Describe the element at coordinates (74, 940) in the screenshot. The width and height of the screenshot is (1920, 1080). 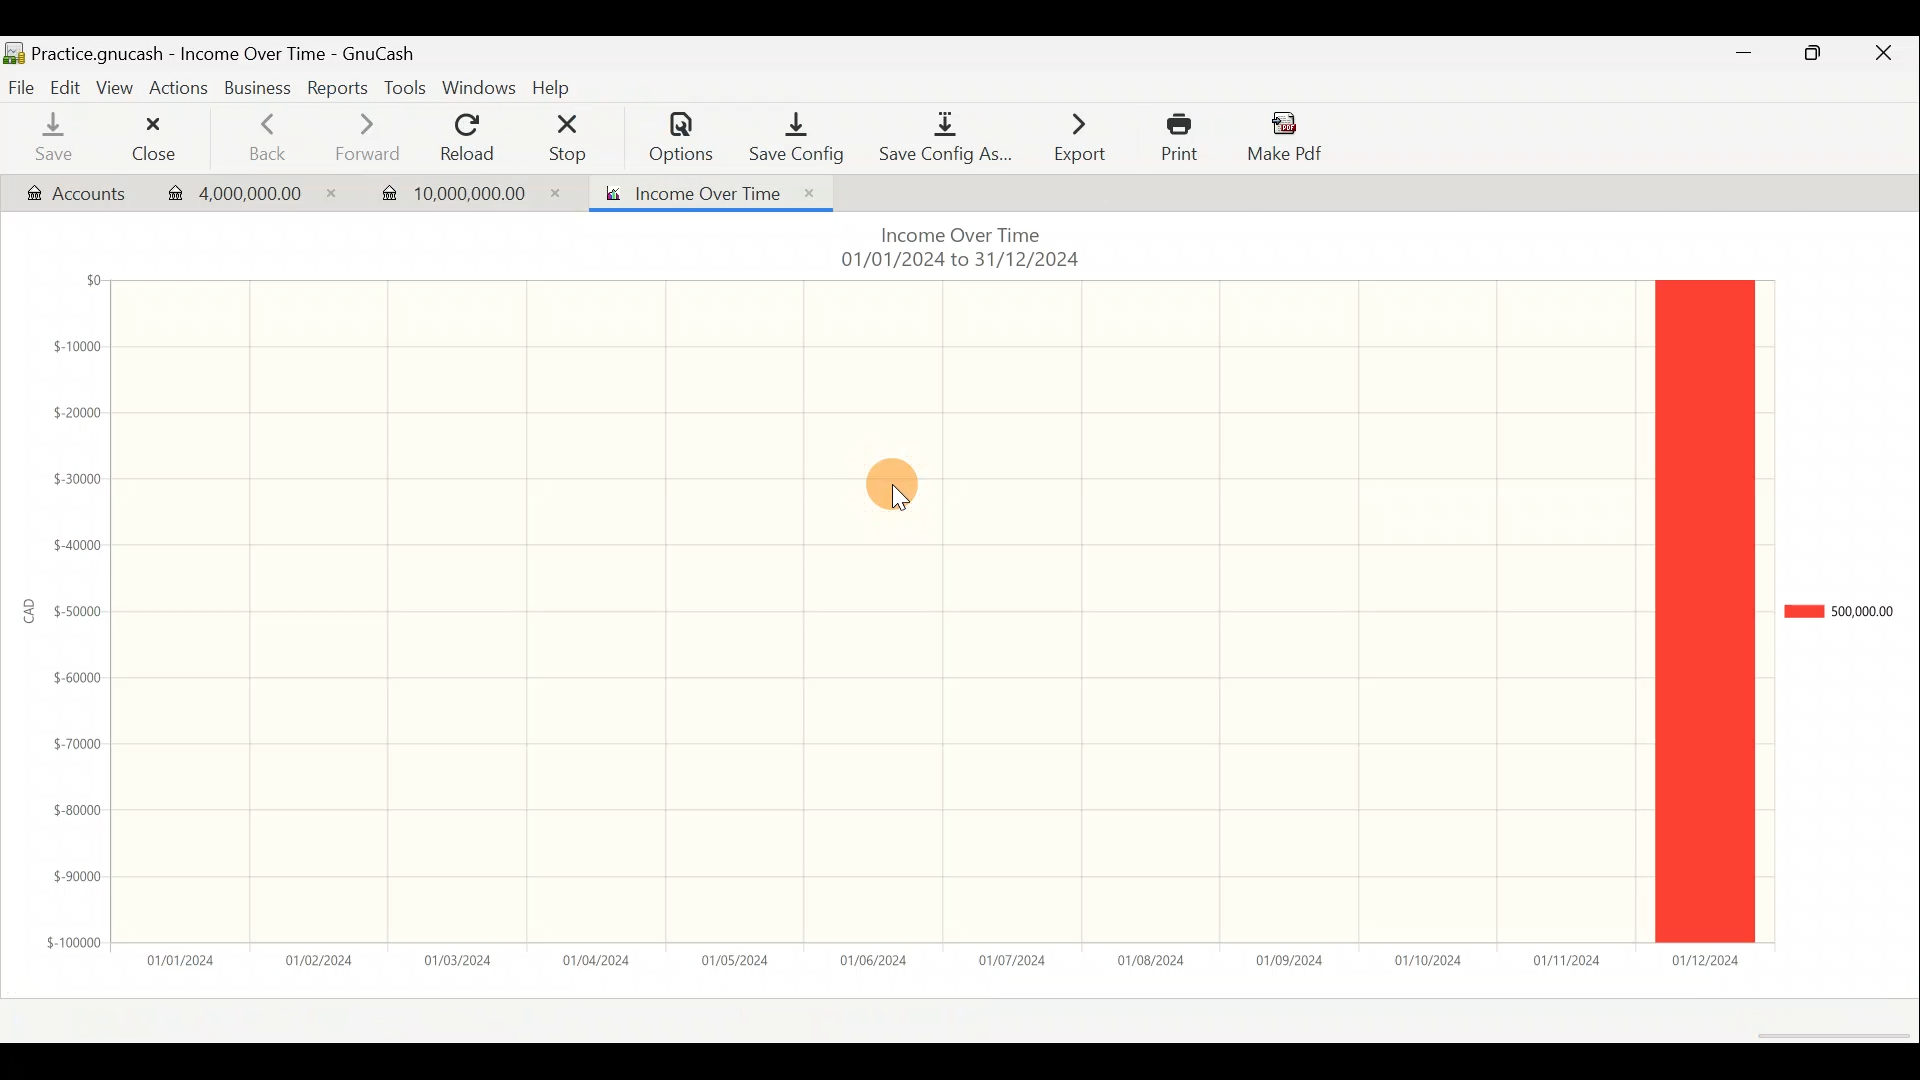
I see `$-100000` at that location.